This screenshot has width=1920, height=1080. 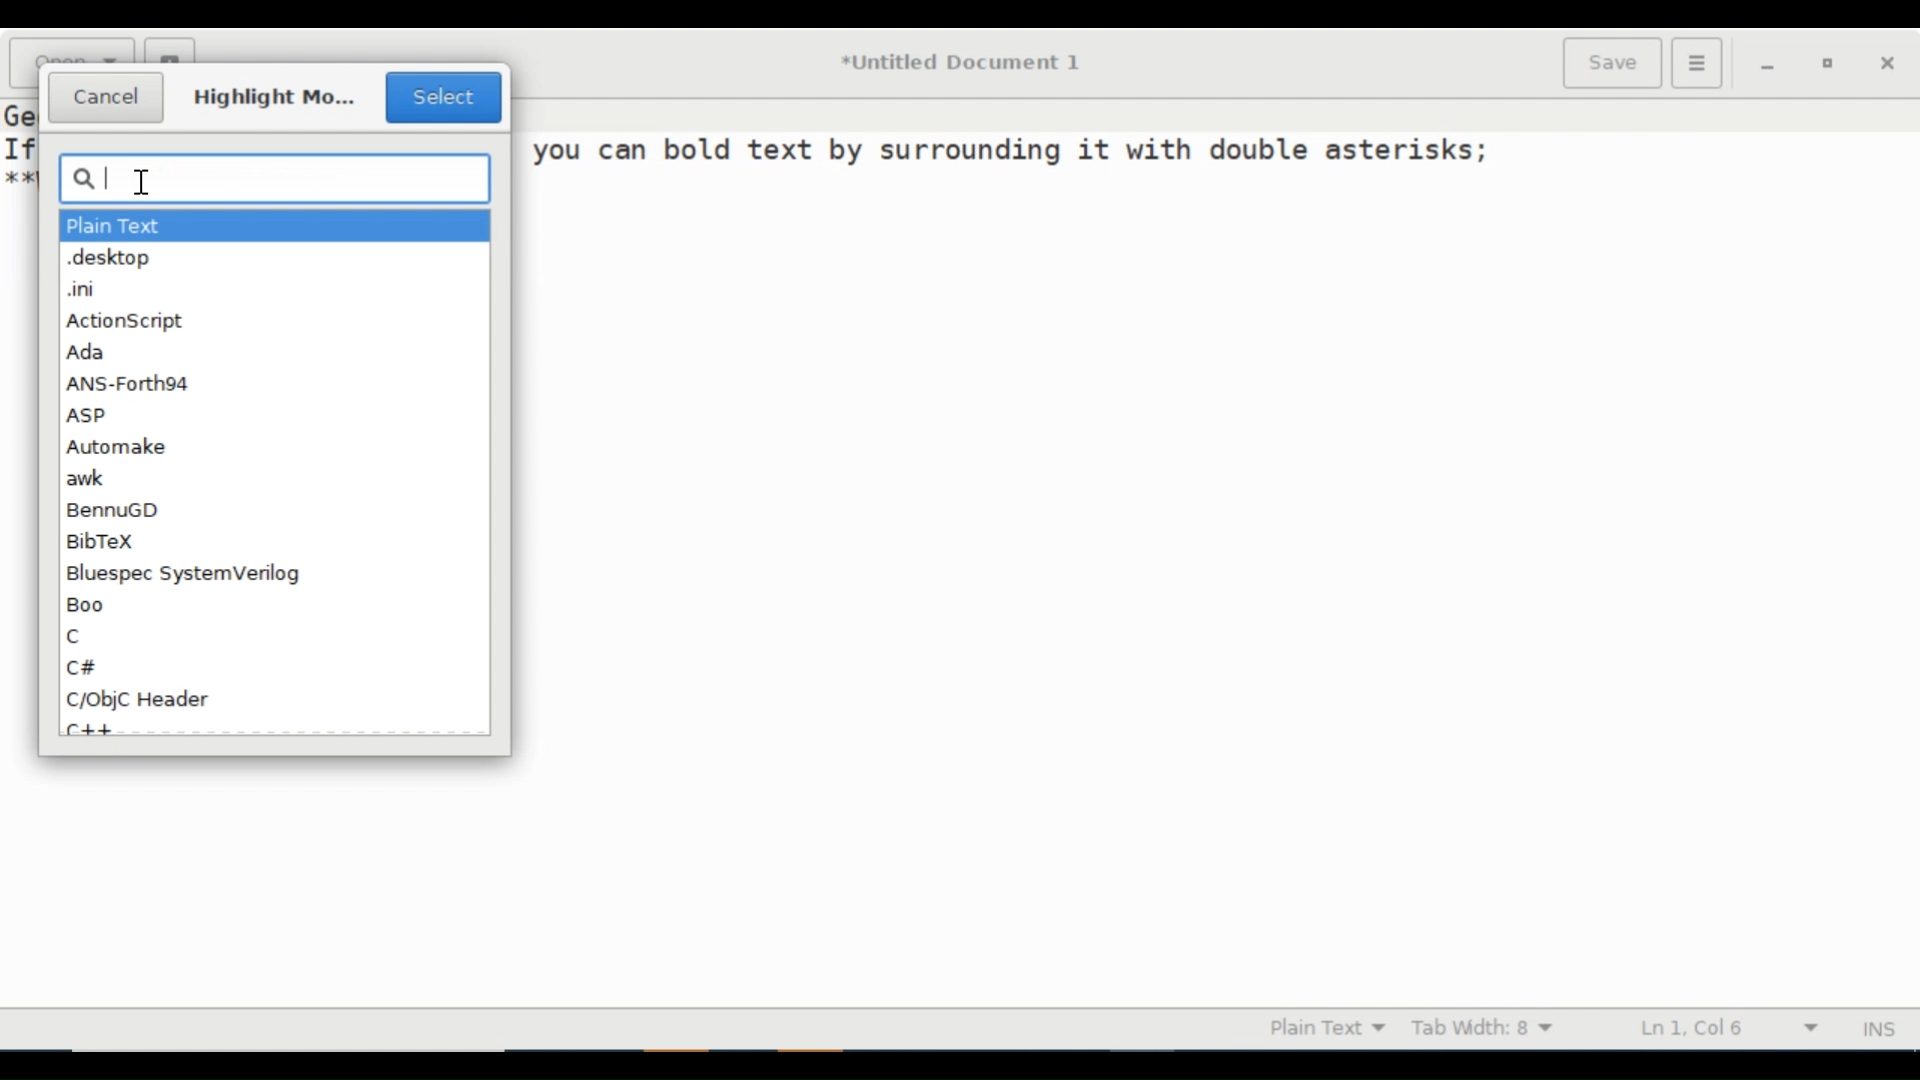 What do you see at coordinates (1331, 1026) in the screenshot?
I see `Highlight mode dropdown menu` at bounding box center [1331, 1026].